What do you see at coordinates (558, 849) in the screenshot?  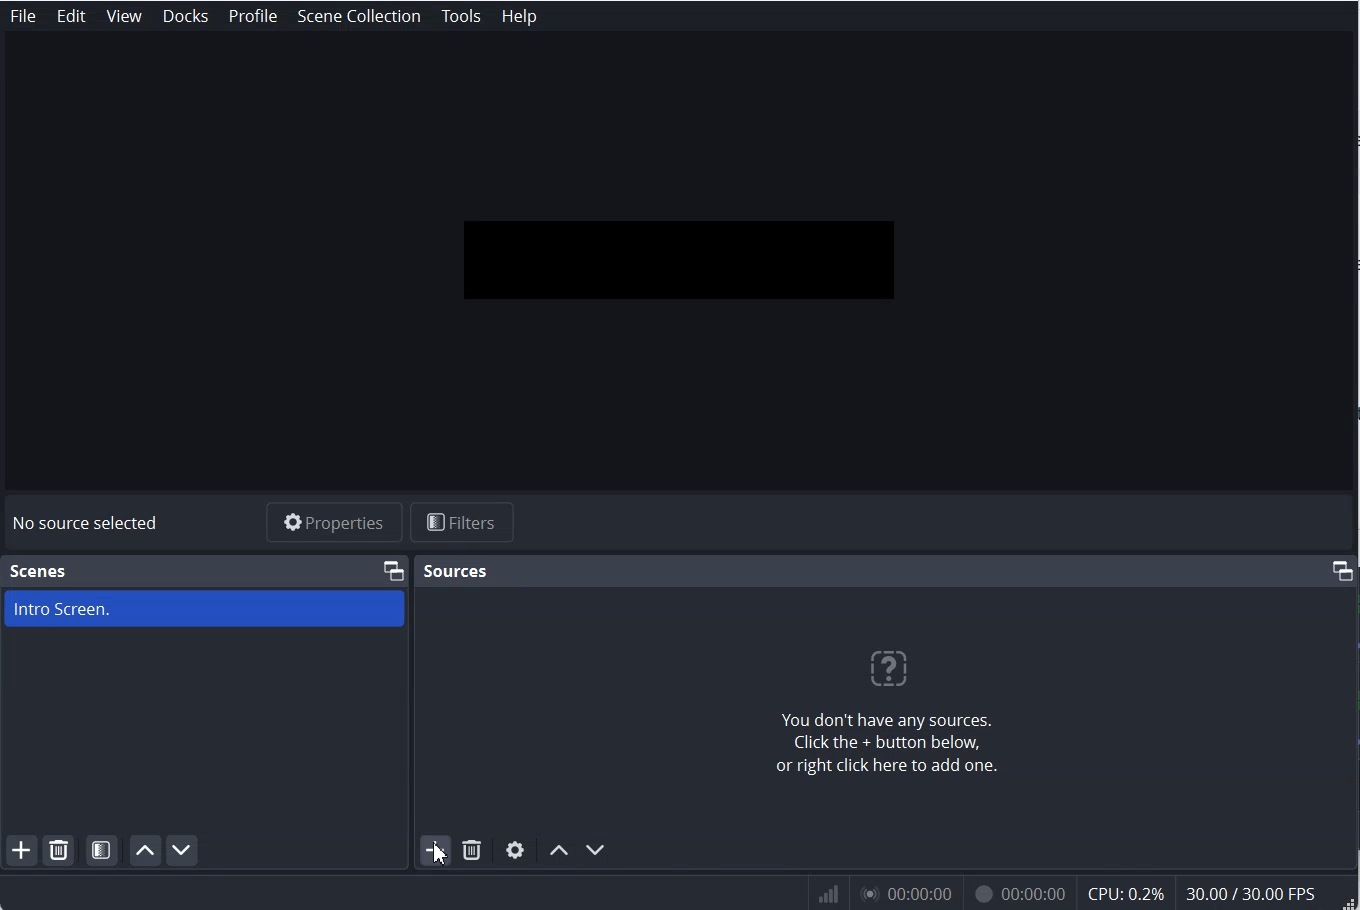 I see `Move Source up` at bounding box center [558, 849].